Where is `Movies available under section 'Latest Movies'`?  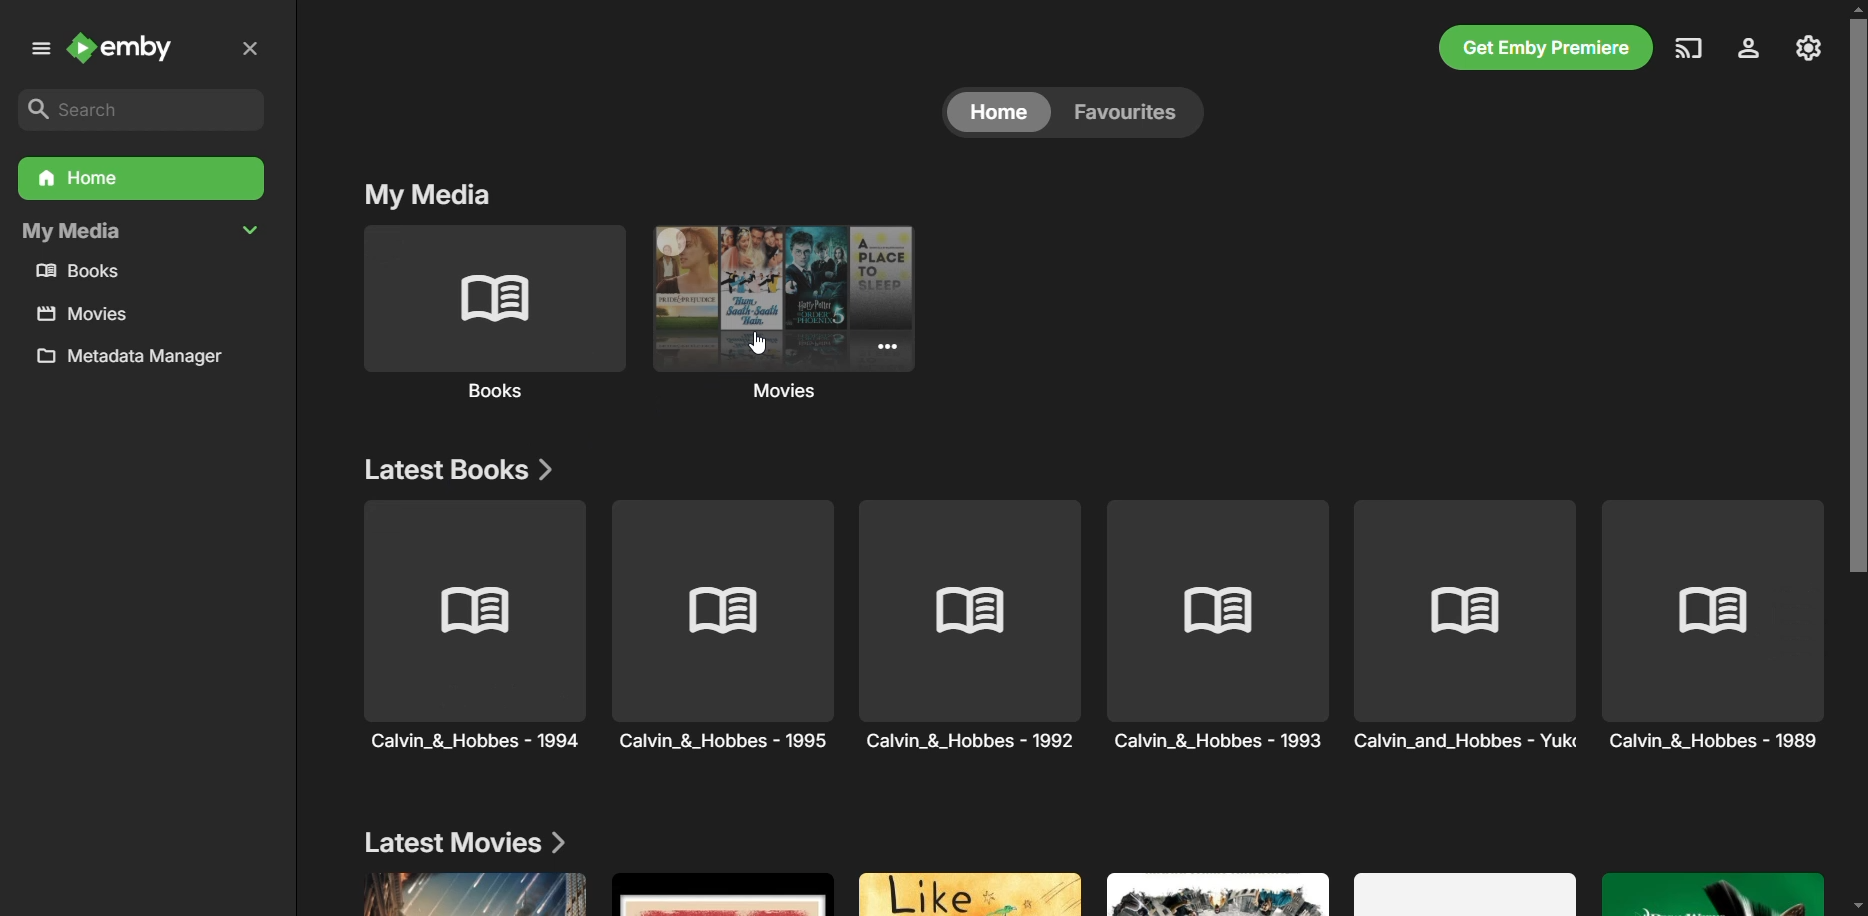
Movies available under section 'Latest Movies' is located at coordinates (1084, 891).